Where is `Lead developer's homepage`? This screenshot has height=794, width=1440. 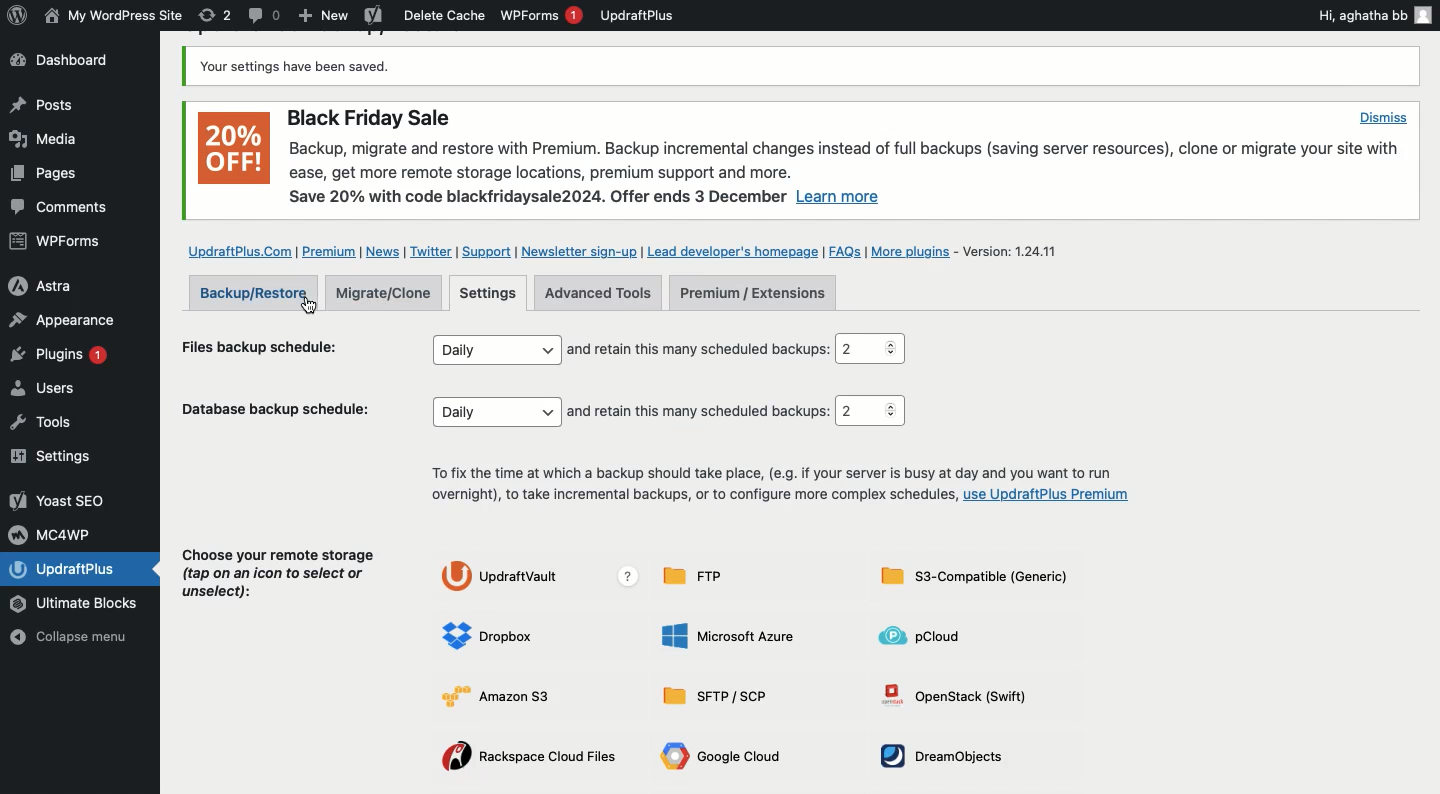 Lead developer's homepage is located at coordinates (733, 250).